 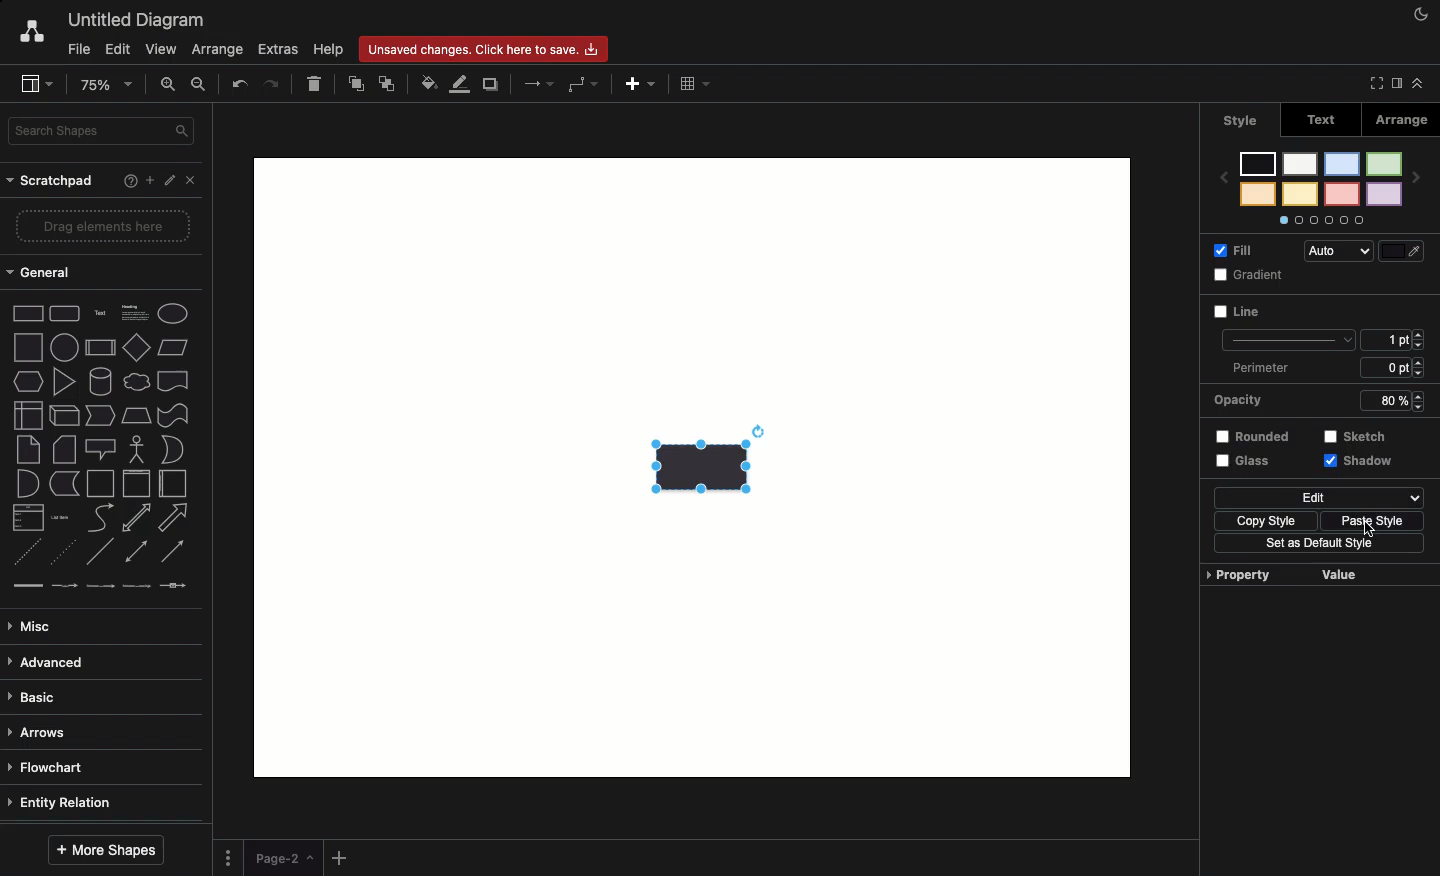 What do you see at coordinates (230, 859) in the screenshot?
I see `Options` at bounding box center [230, 859].